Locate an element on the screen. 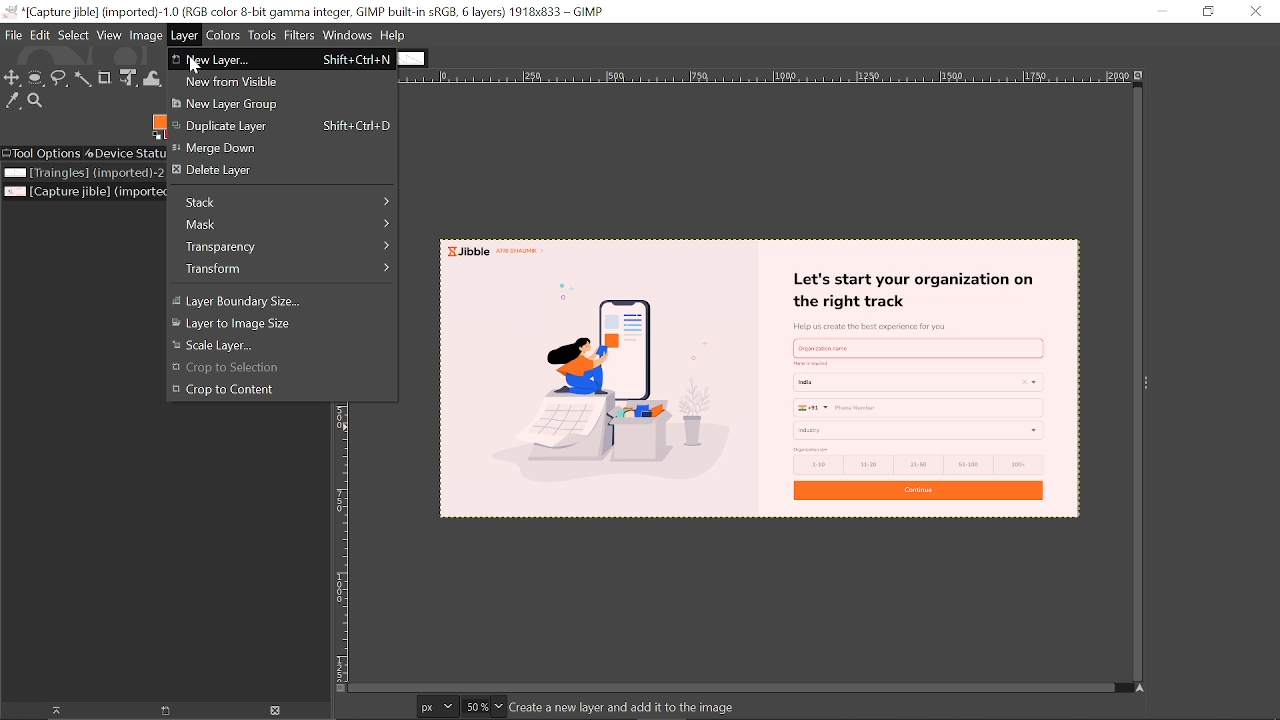 This screenshot has height=720, width=1280. current image is located at coordinates (761, 381).